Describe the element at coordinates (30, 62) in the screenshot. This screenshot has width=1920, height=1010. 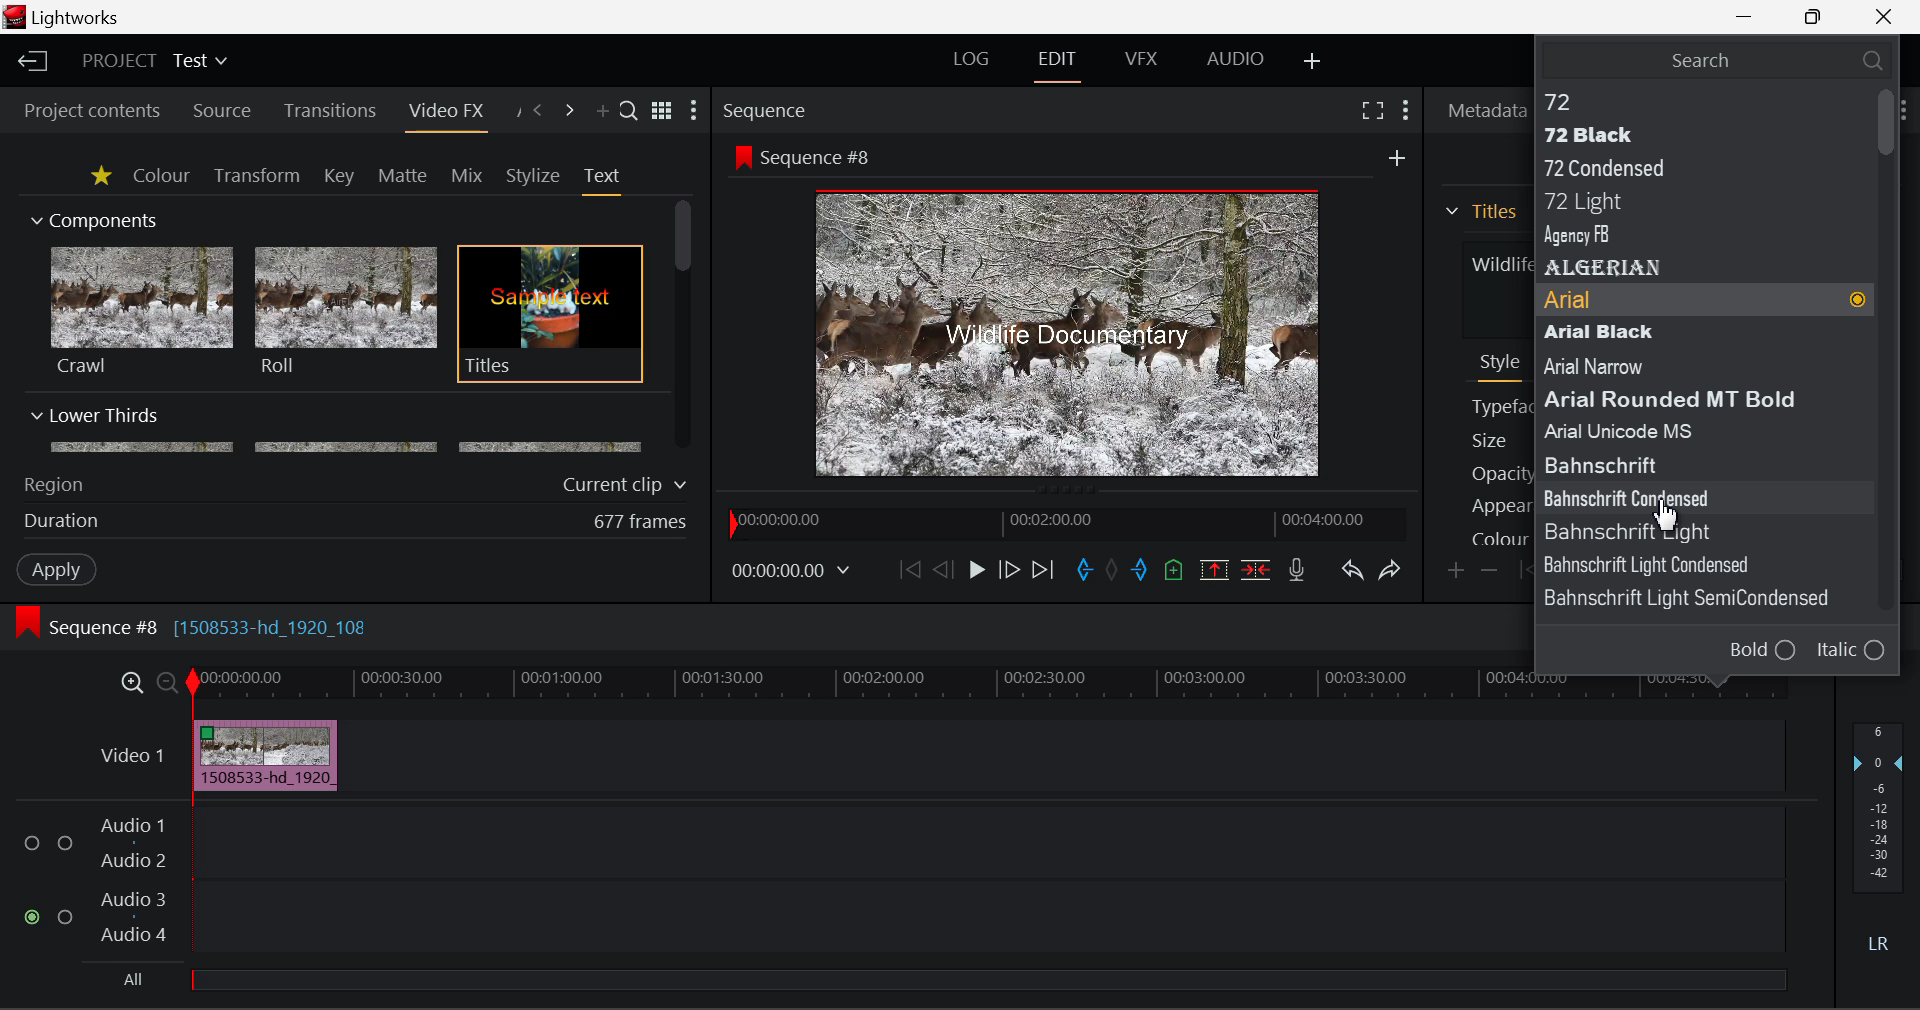
I see `Back to Homepage` at that location.